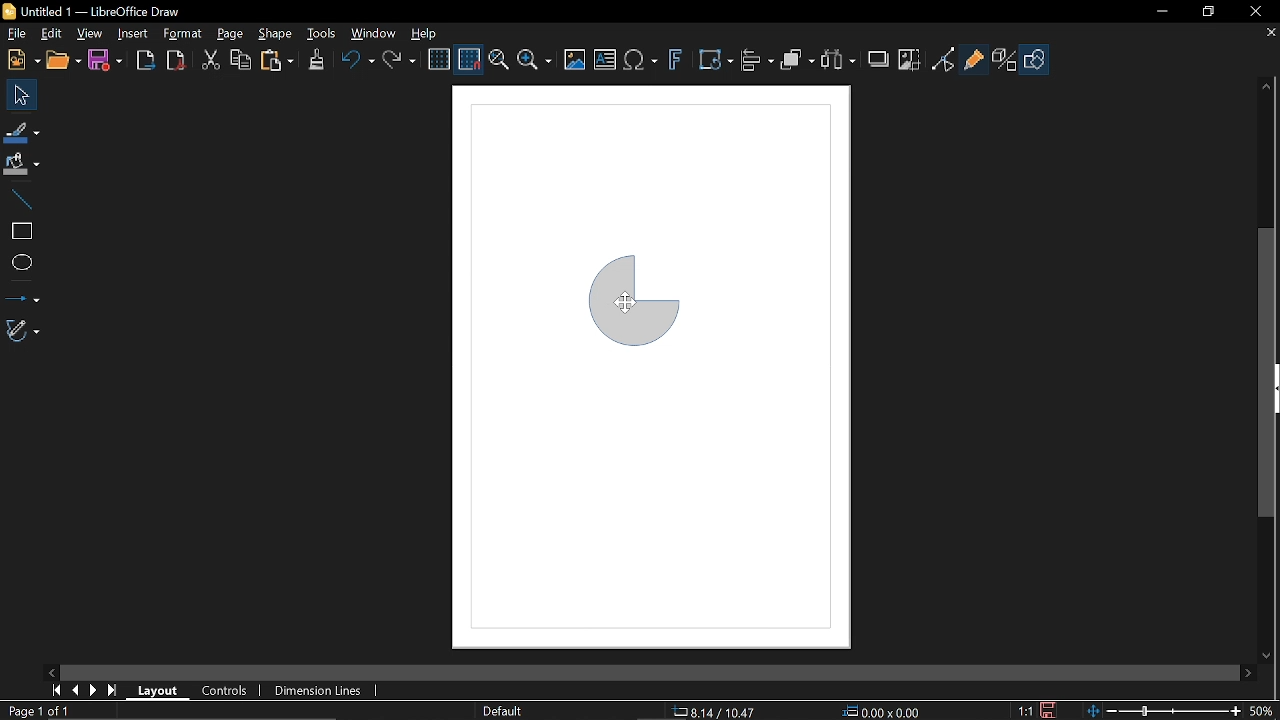  What do you see at coordinates (1006, 60) in the screenshot?
I see `Toggle extrusion` at bounding box center [1006, 60].